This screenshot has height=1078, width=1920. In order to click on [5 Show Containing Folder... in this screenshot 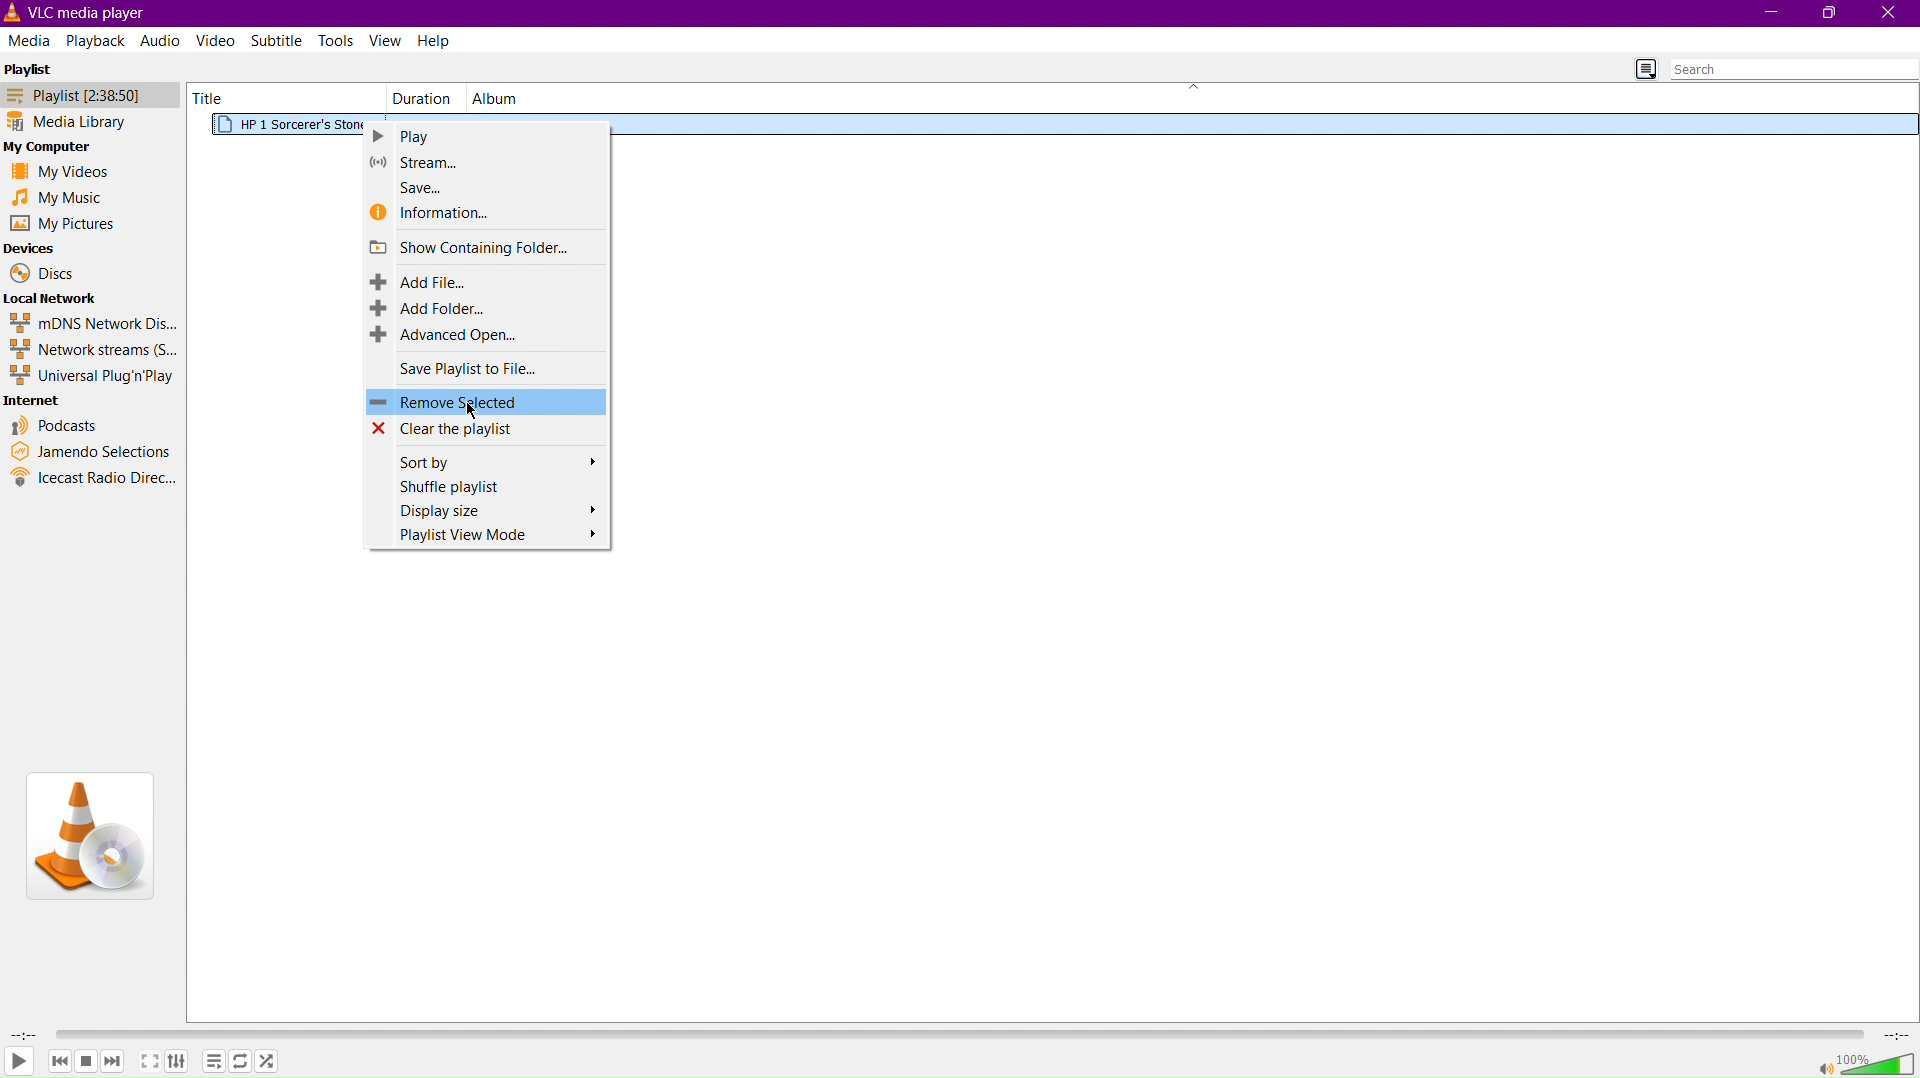, I will do `click(488, 246)`.